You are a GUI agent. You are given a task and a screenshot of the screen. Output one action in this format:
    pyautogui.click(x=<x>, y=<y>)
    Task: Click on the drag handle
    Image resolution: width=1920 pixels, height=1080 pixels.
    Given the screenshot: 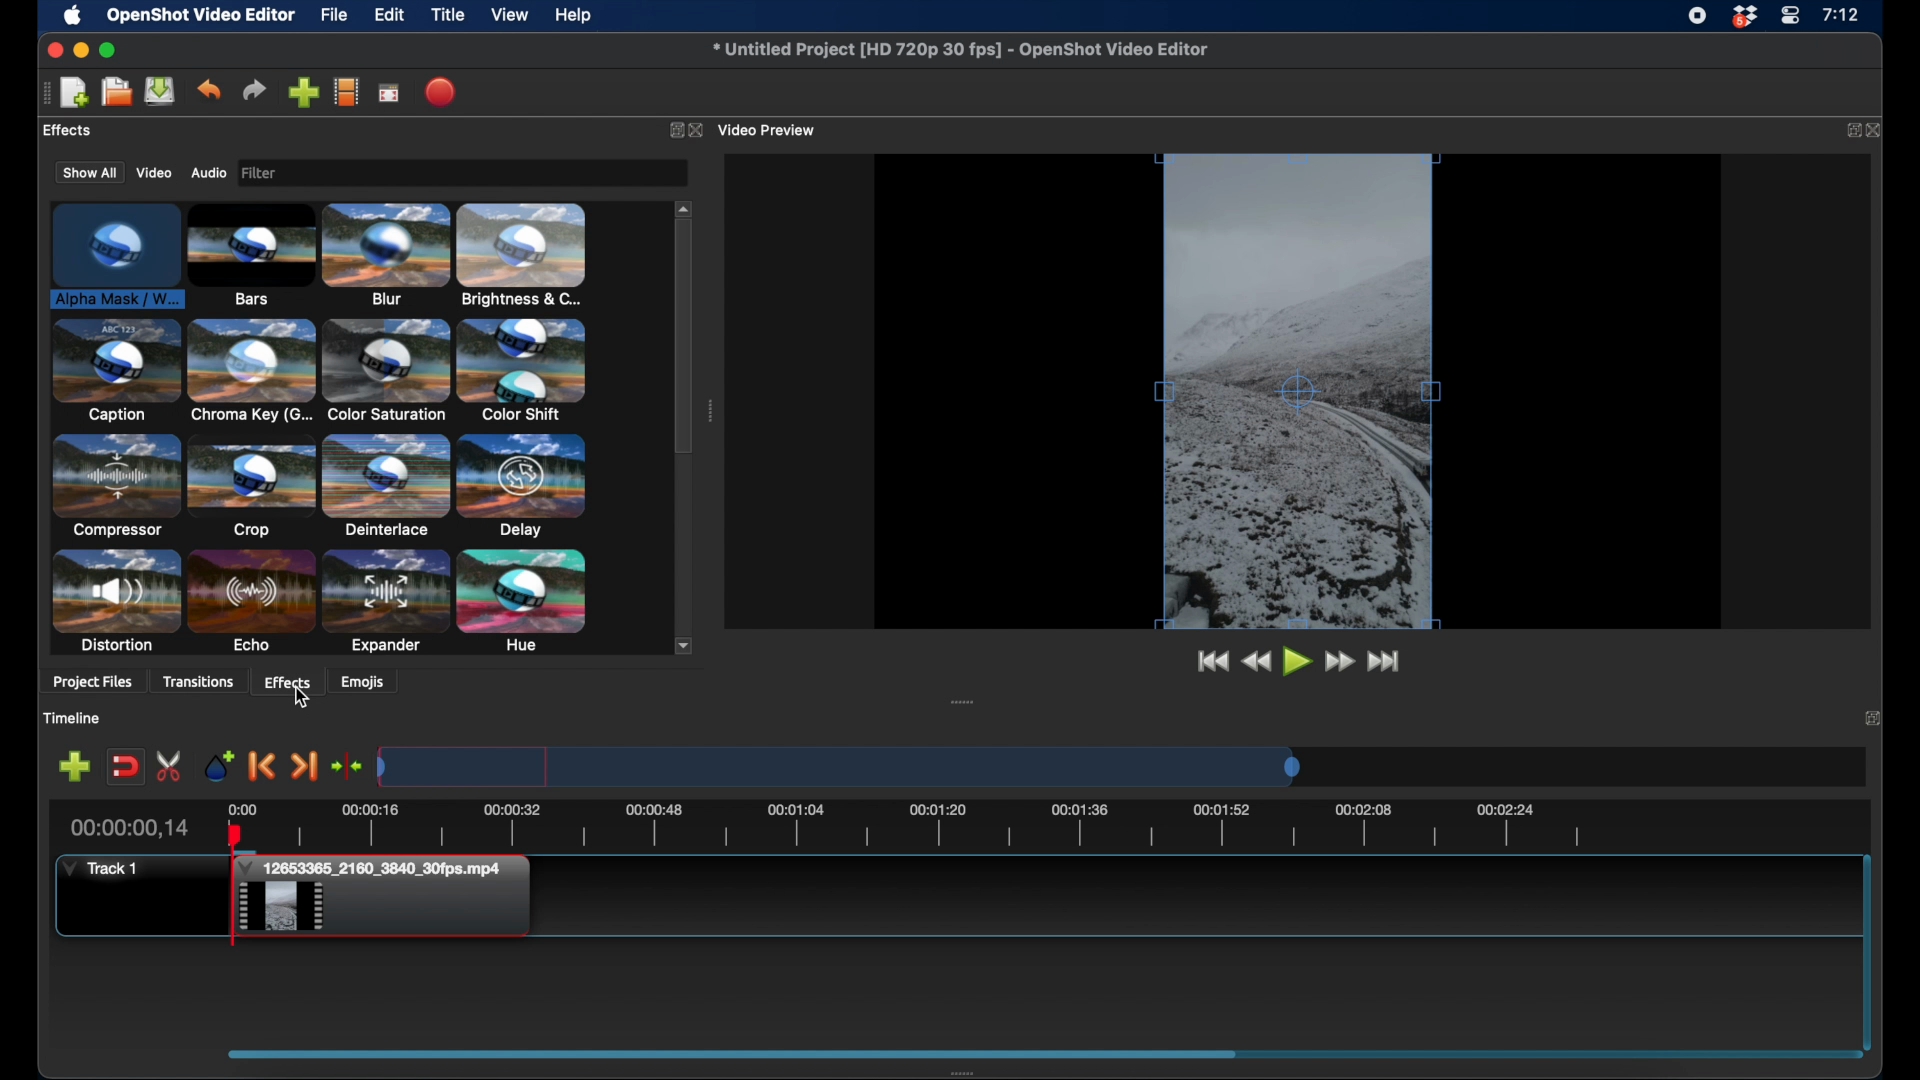 What is the action you would take?
    pyautogui.click(x=732, y=1052)
    